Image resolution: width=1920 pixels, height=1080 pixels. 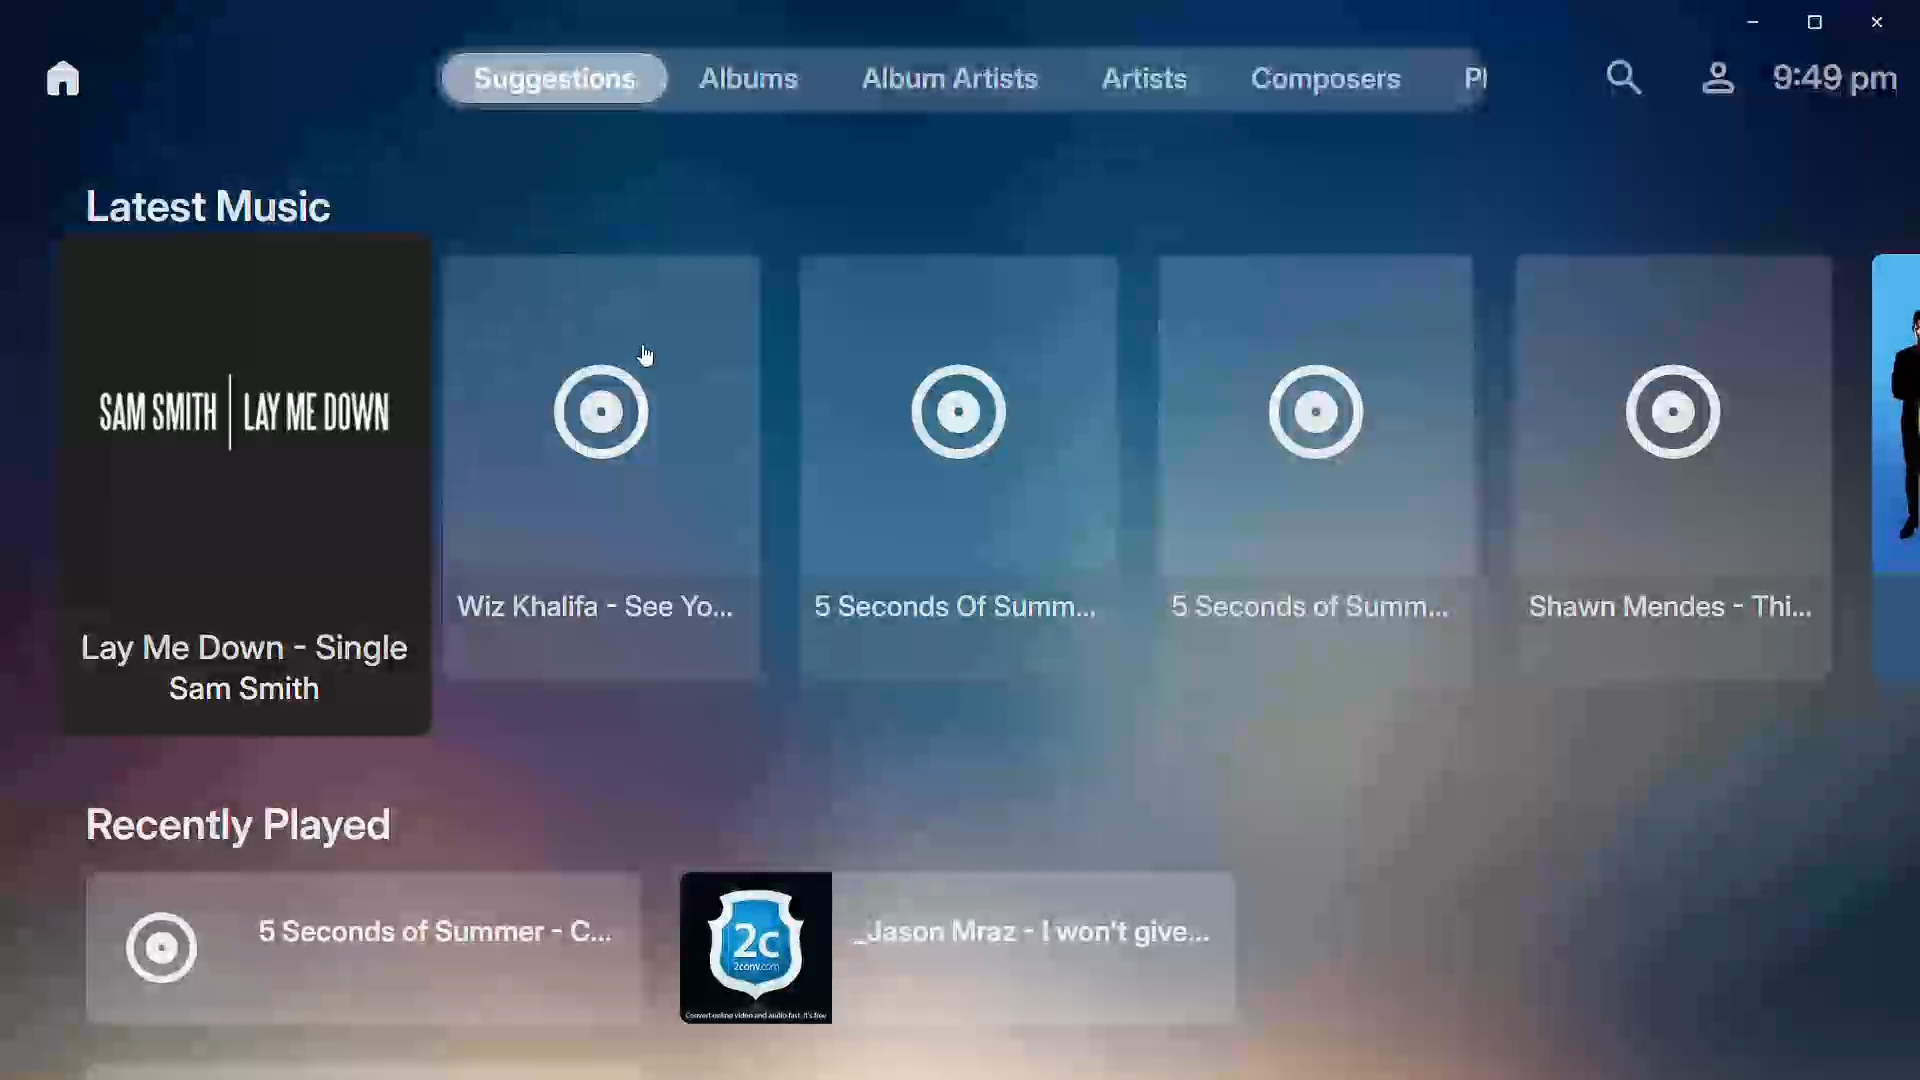 What do you see at coordinates (1311, 82) in the screenshot?
I see `Composers` at bounding box center [1311, 82].